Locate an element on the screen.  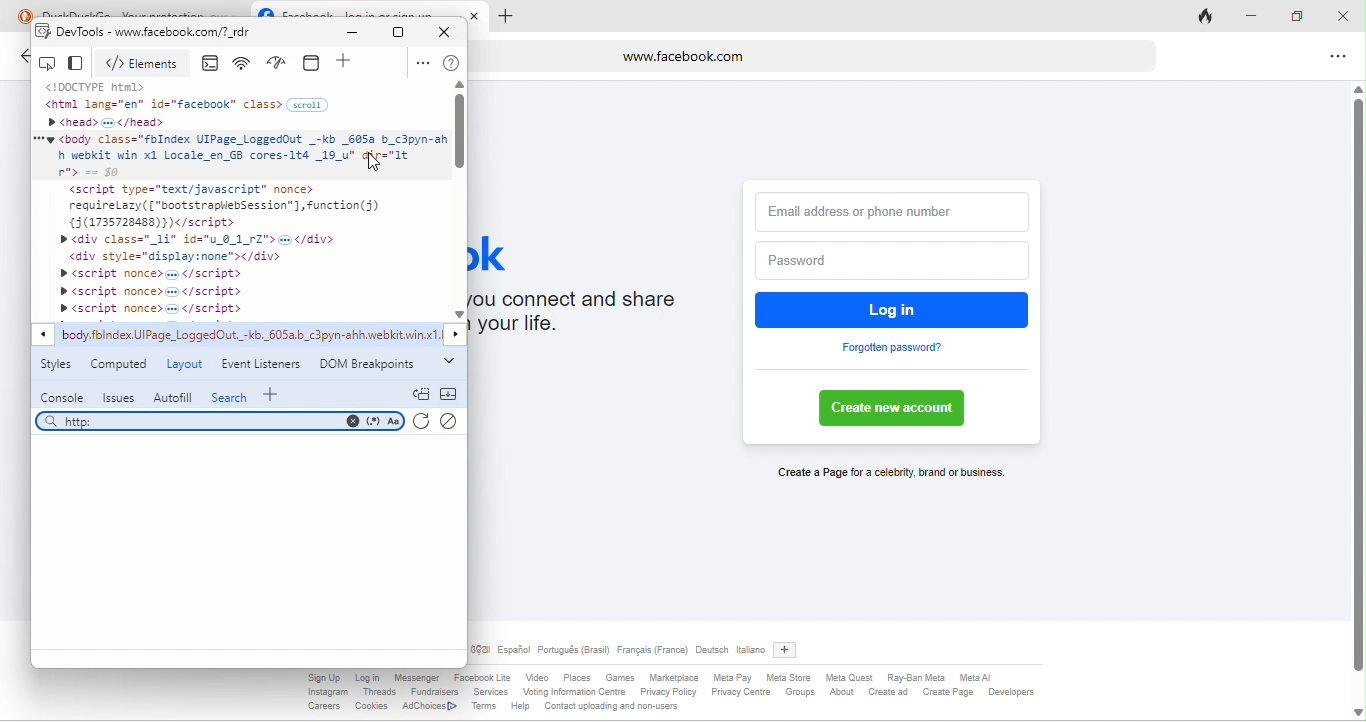
vertical scroll bar is located at coordinates (1357, 378).